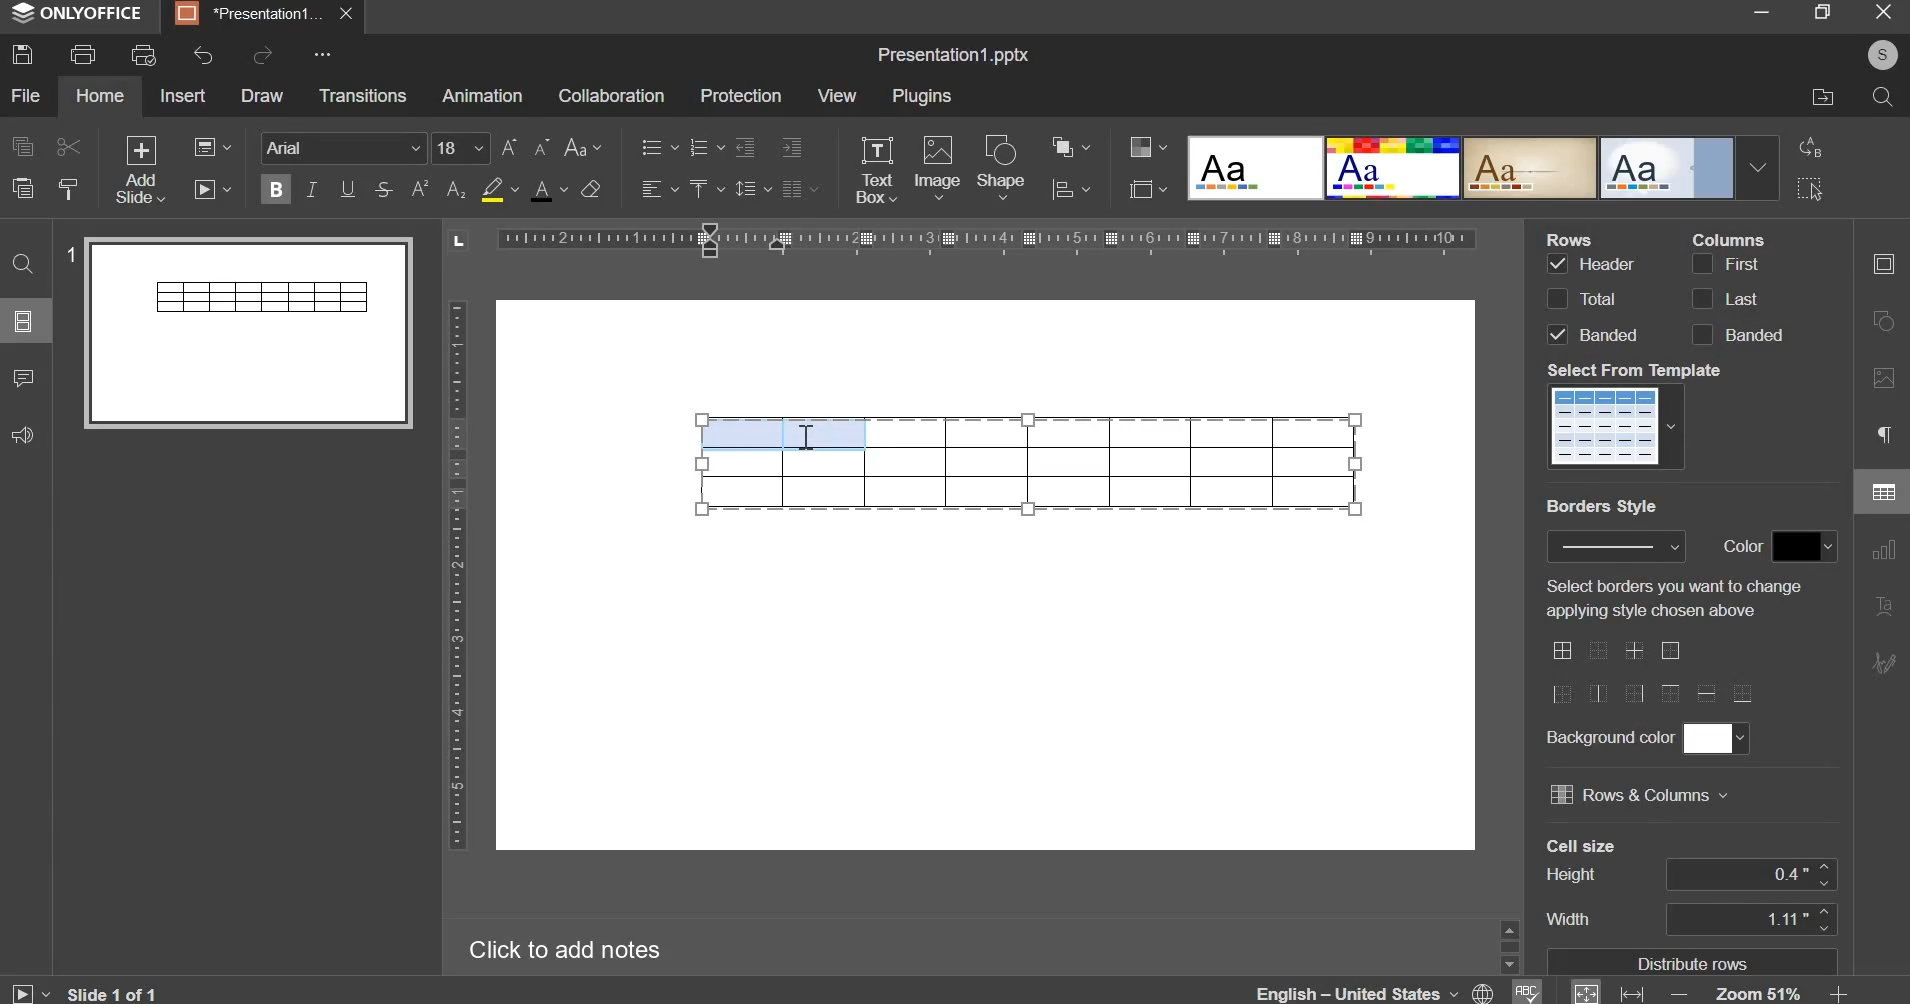  What do you see at coordinates (1670, 598) in the screenshot?
I see `Select borders you want to change applying style chosen above` at bounding box center [1670, 598].